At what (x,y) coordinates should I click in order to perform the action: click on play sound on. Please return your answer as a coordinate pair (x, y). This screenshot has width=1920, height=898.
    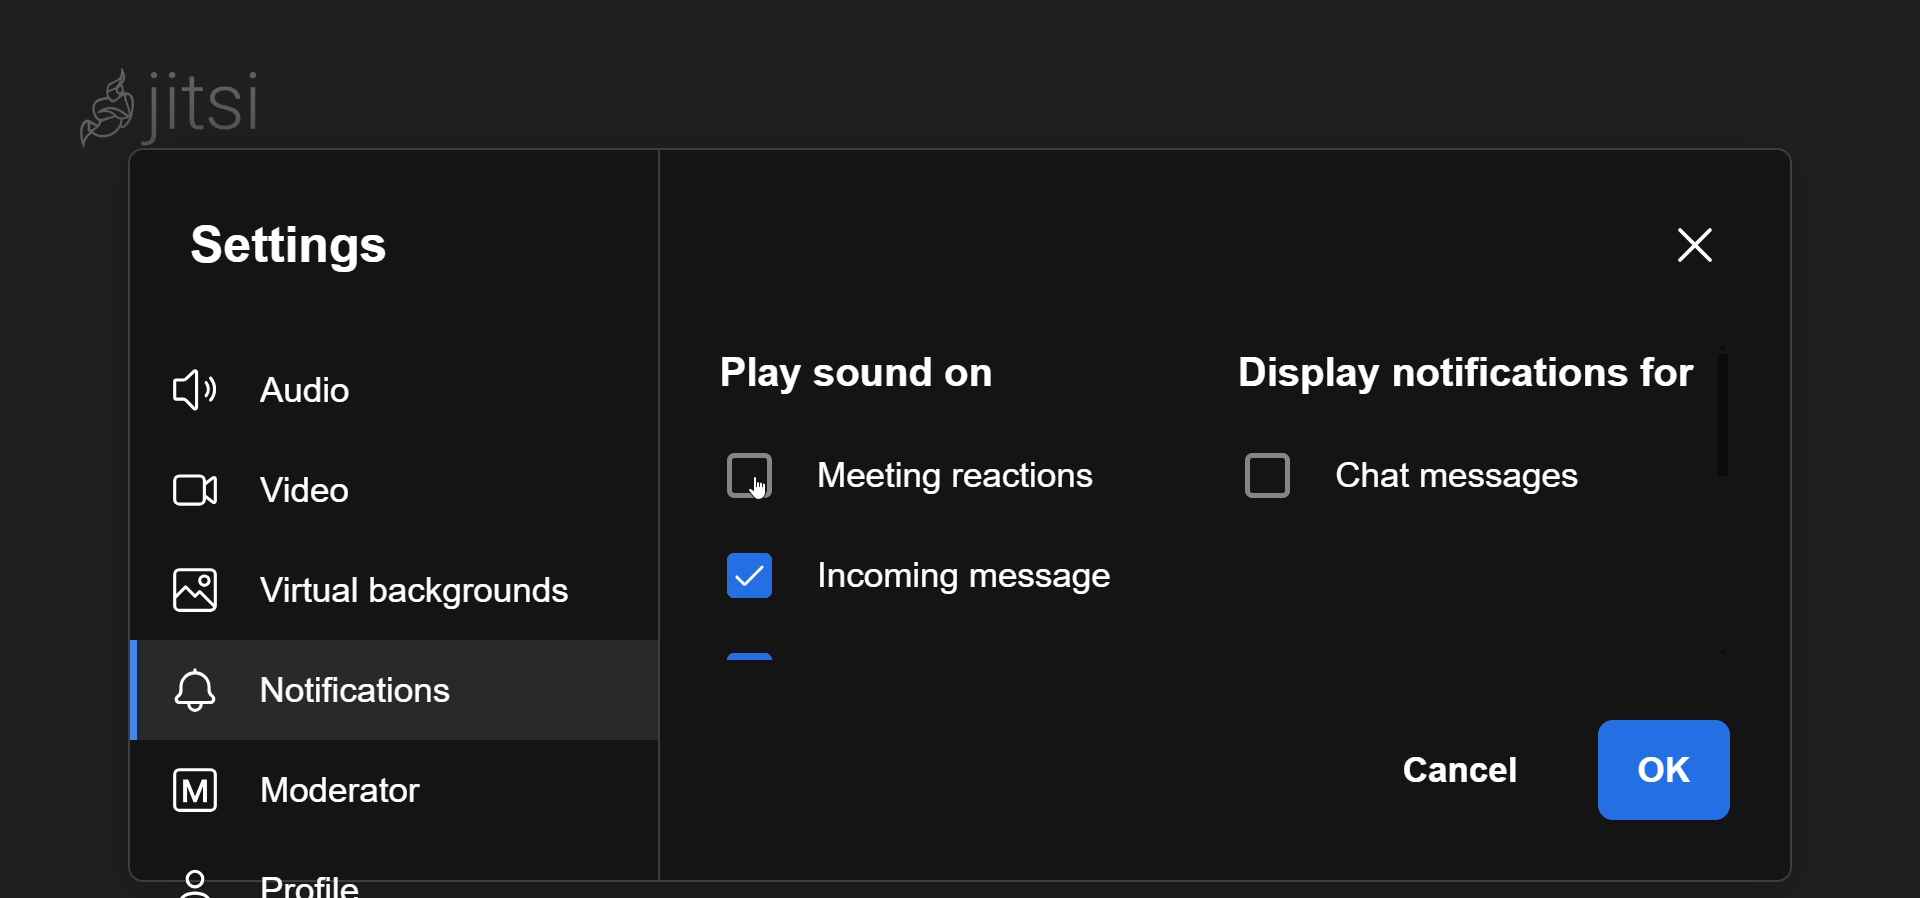
    Looking at the image, I should click on (857, 379).